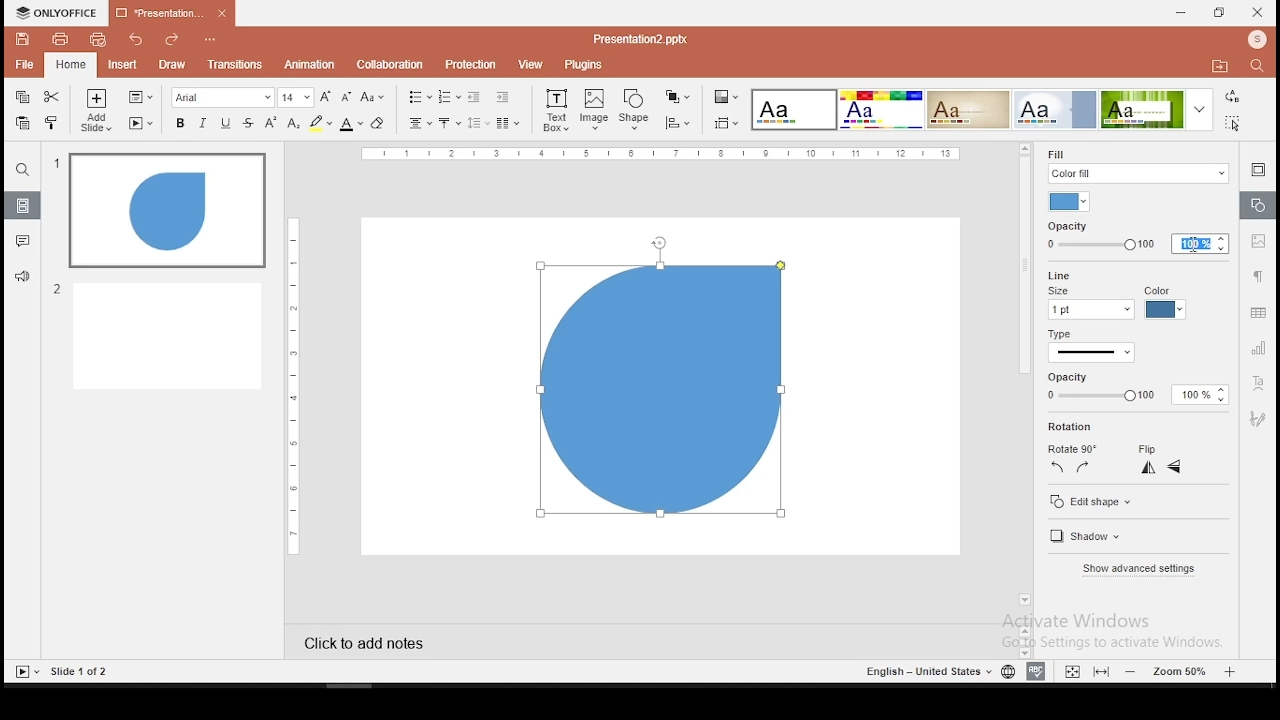 This screenshot has height=720, width=1280. What do you see at coordinates (504, 123) in the screenshot?
I see `columns` at bounding box center [504, 123].